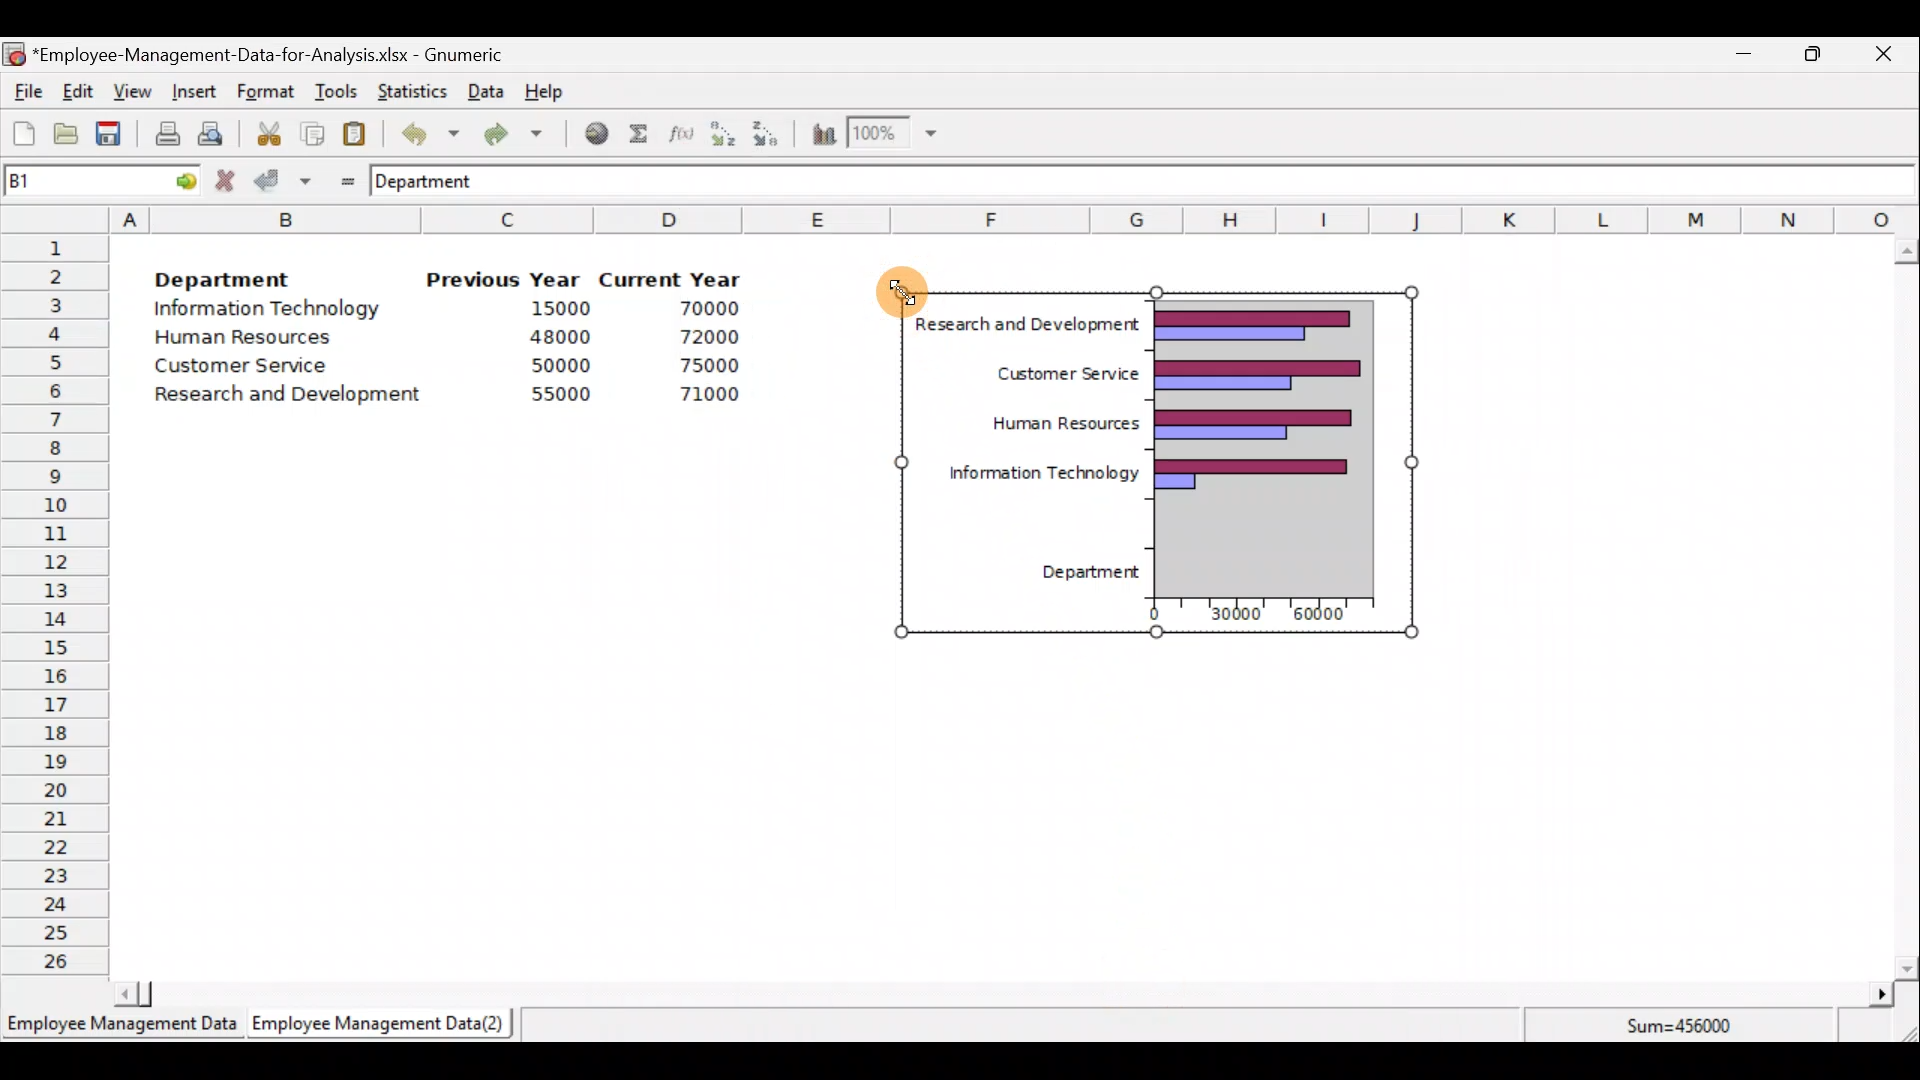  What do you see at coordinates (1157, 609) in the screenshot?
I see `0` at bounding box center [1157, 609].